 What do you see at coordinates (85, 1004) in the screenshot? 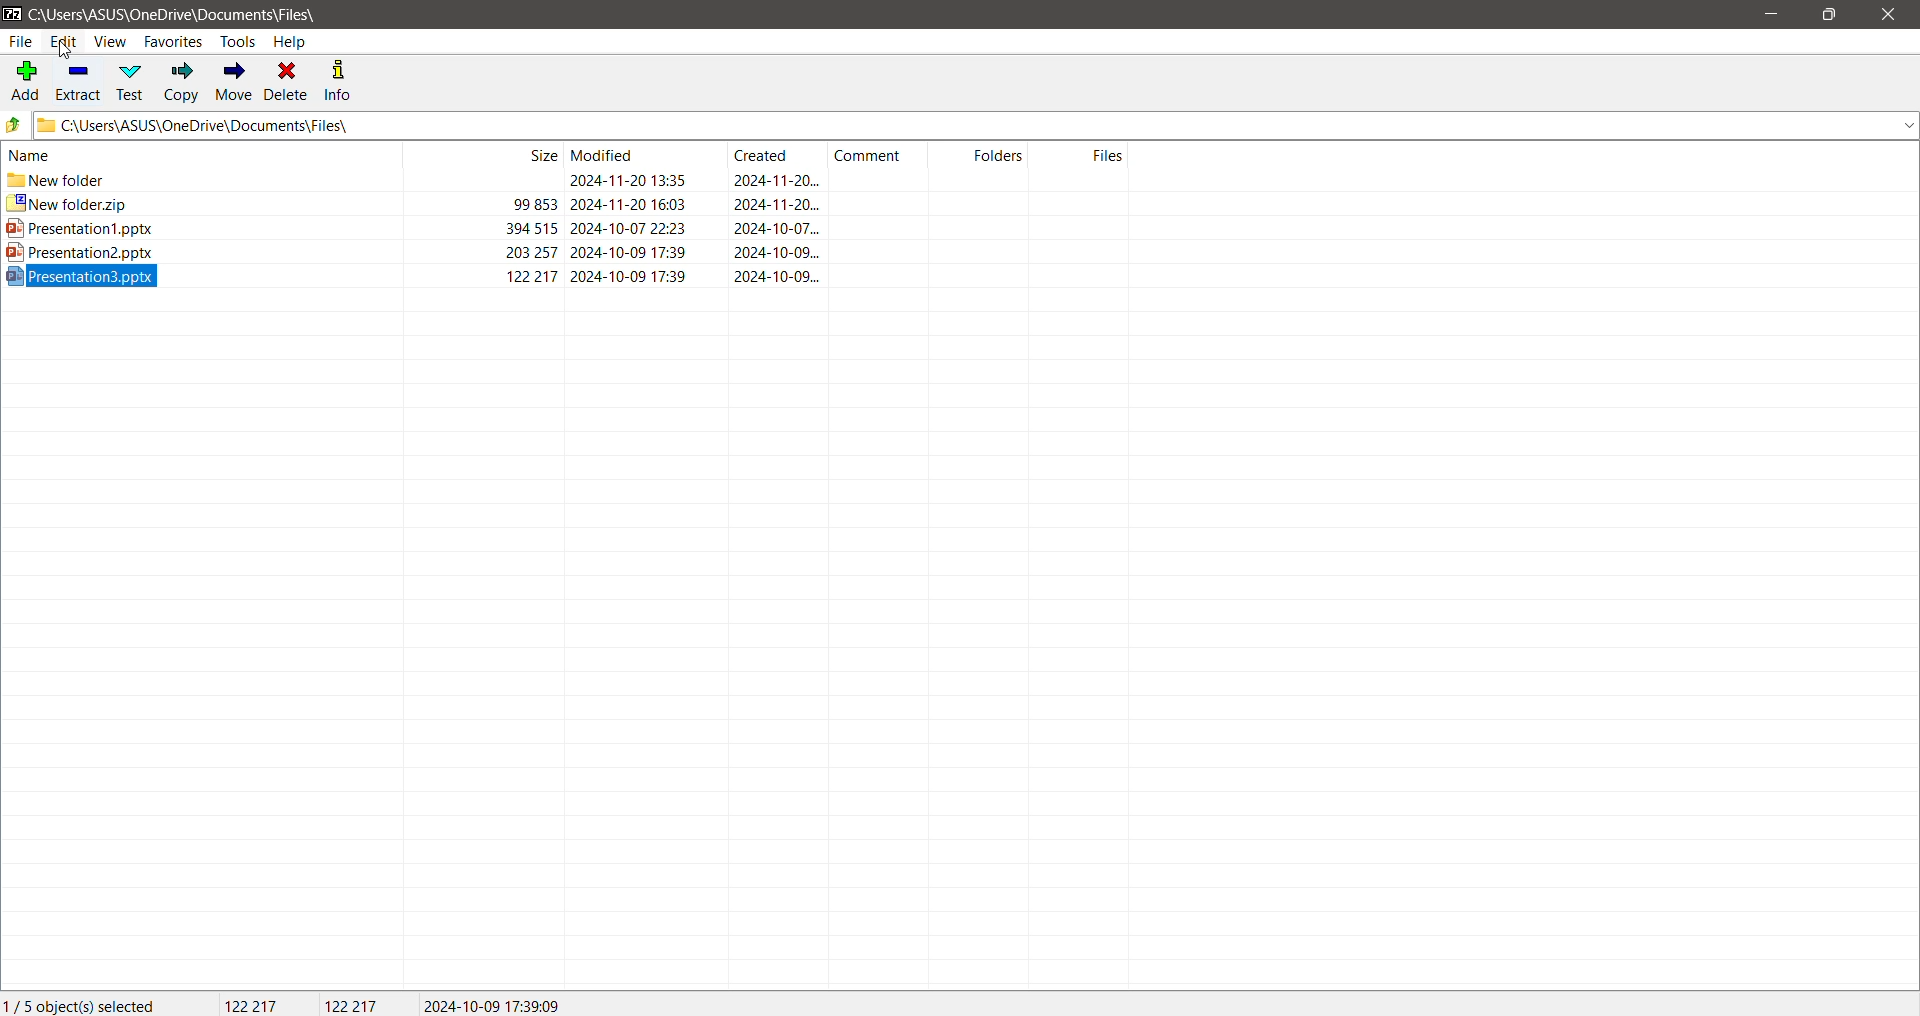
I see `Current Selection` at bounding box center [85, 1004].